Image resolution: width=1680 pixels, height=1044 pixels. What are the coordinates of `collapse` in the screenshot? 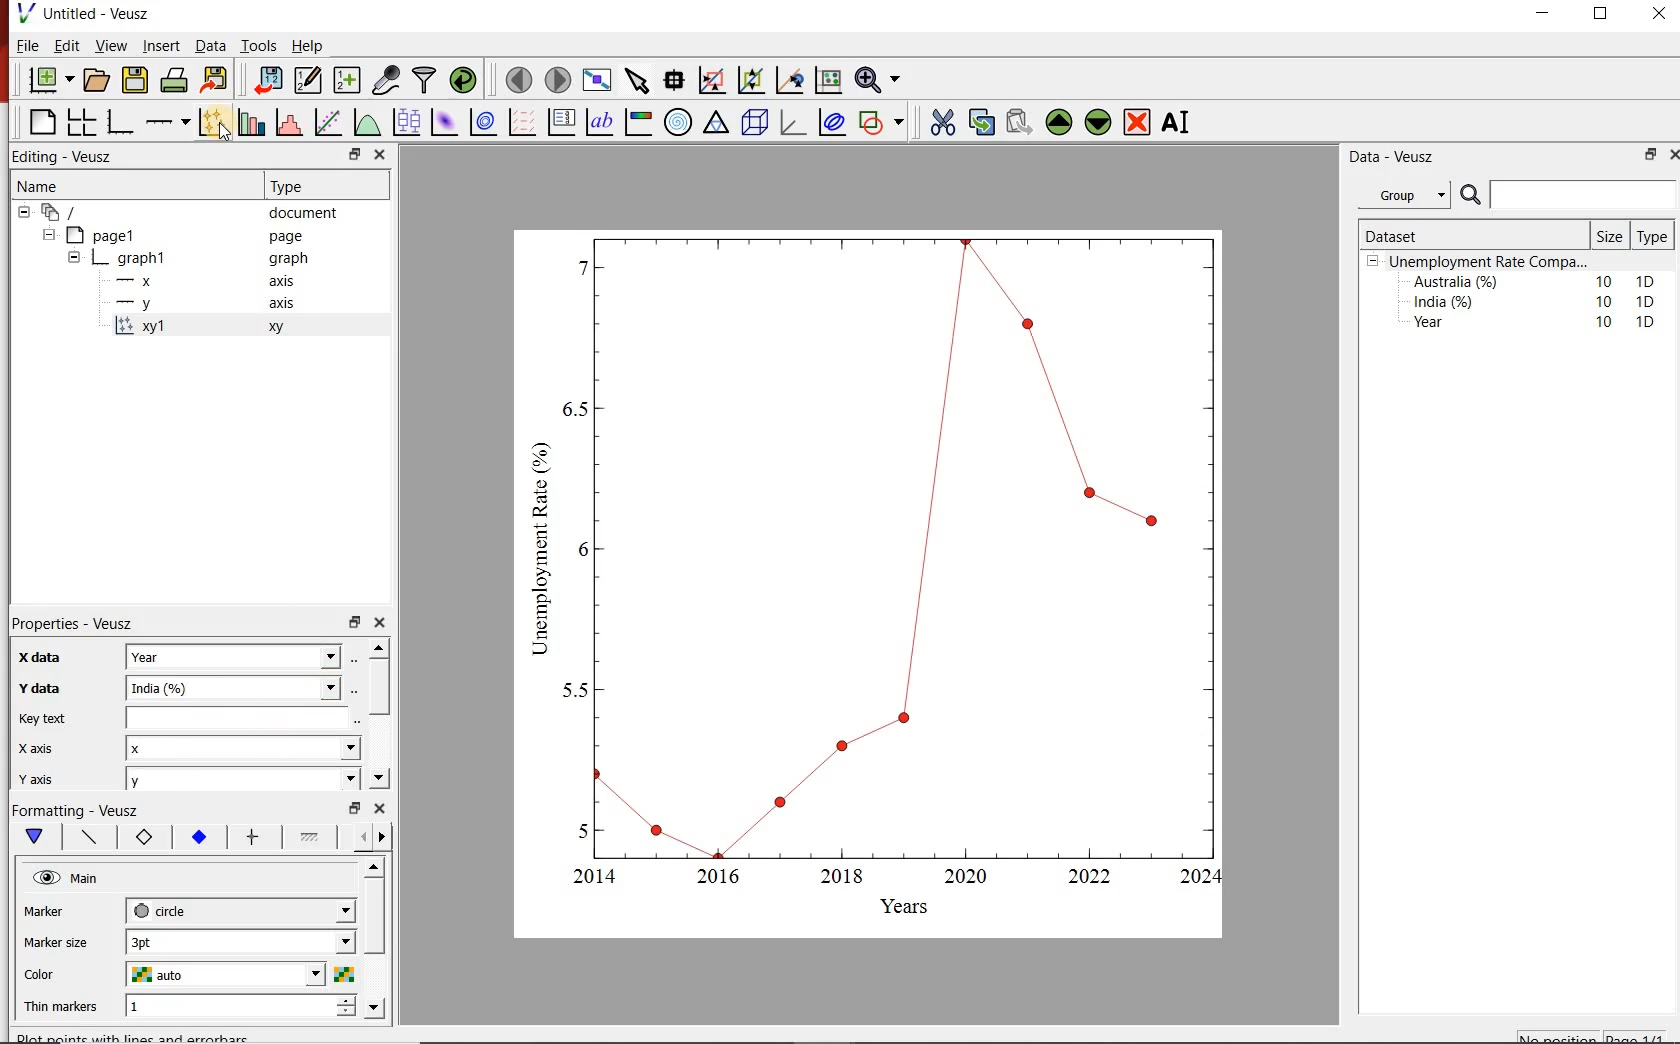 It's located at (73, 260).